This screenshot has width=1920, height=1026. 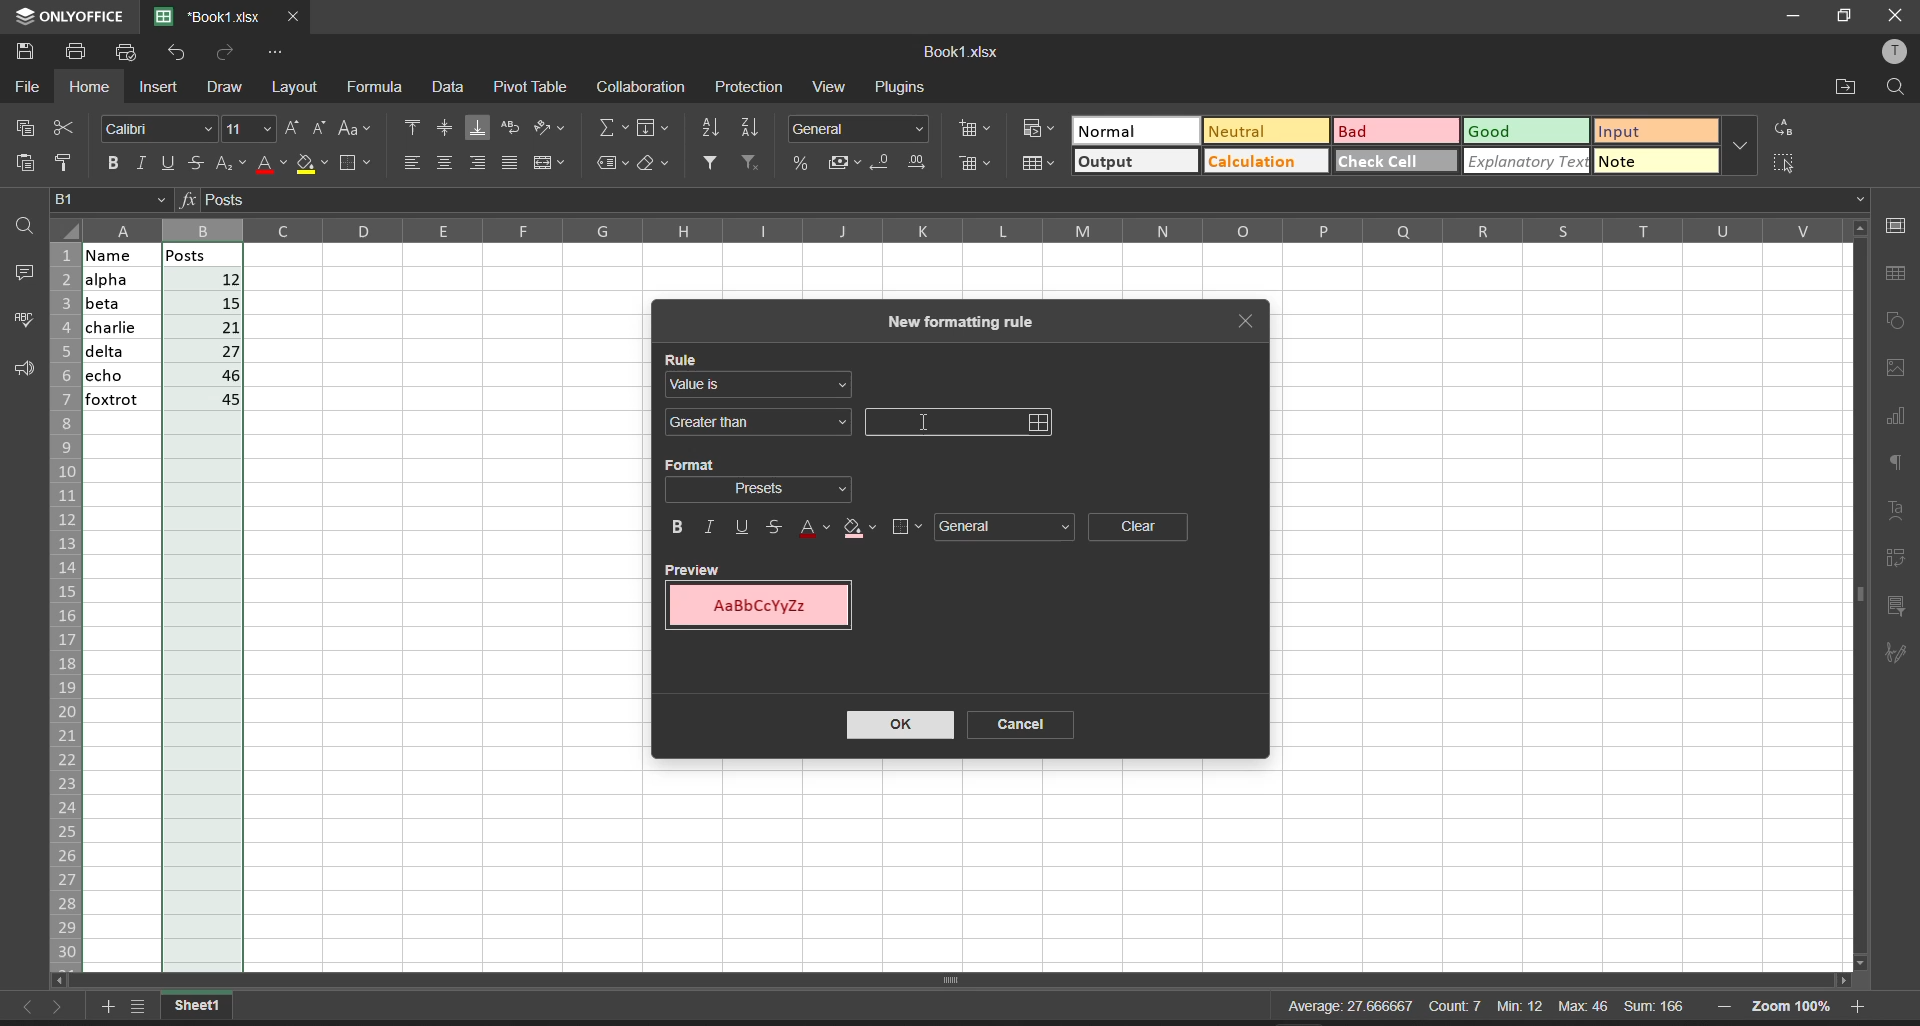 What do you see at coordinates (277, 51) in the screenshot?
I see `customize quick access toolbar` at bounding box center [277, 51].